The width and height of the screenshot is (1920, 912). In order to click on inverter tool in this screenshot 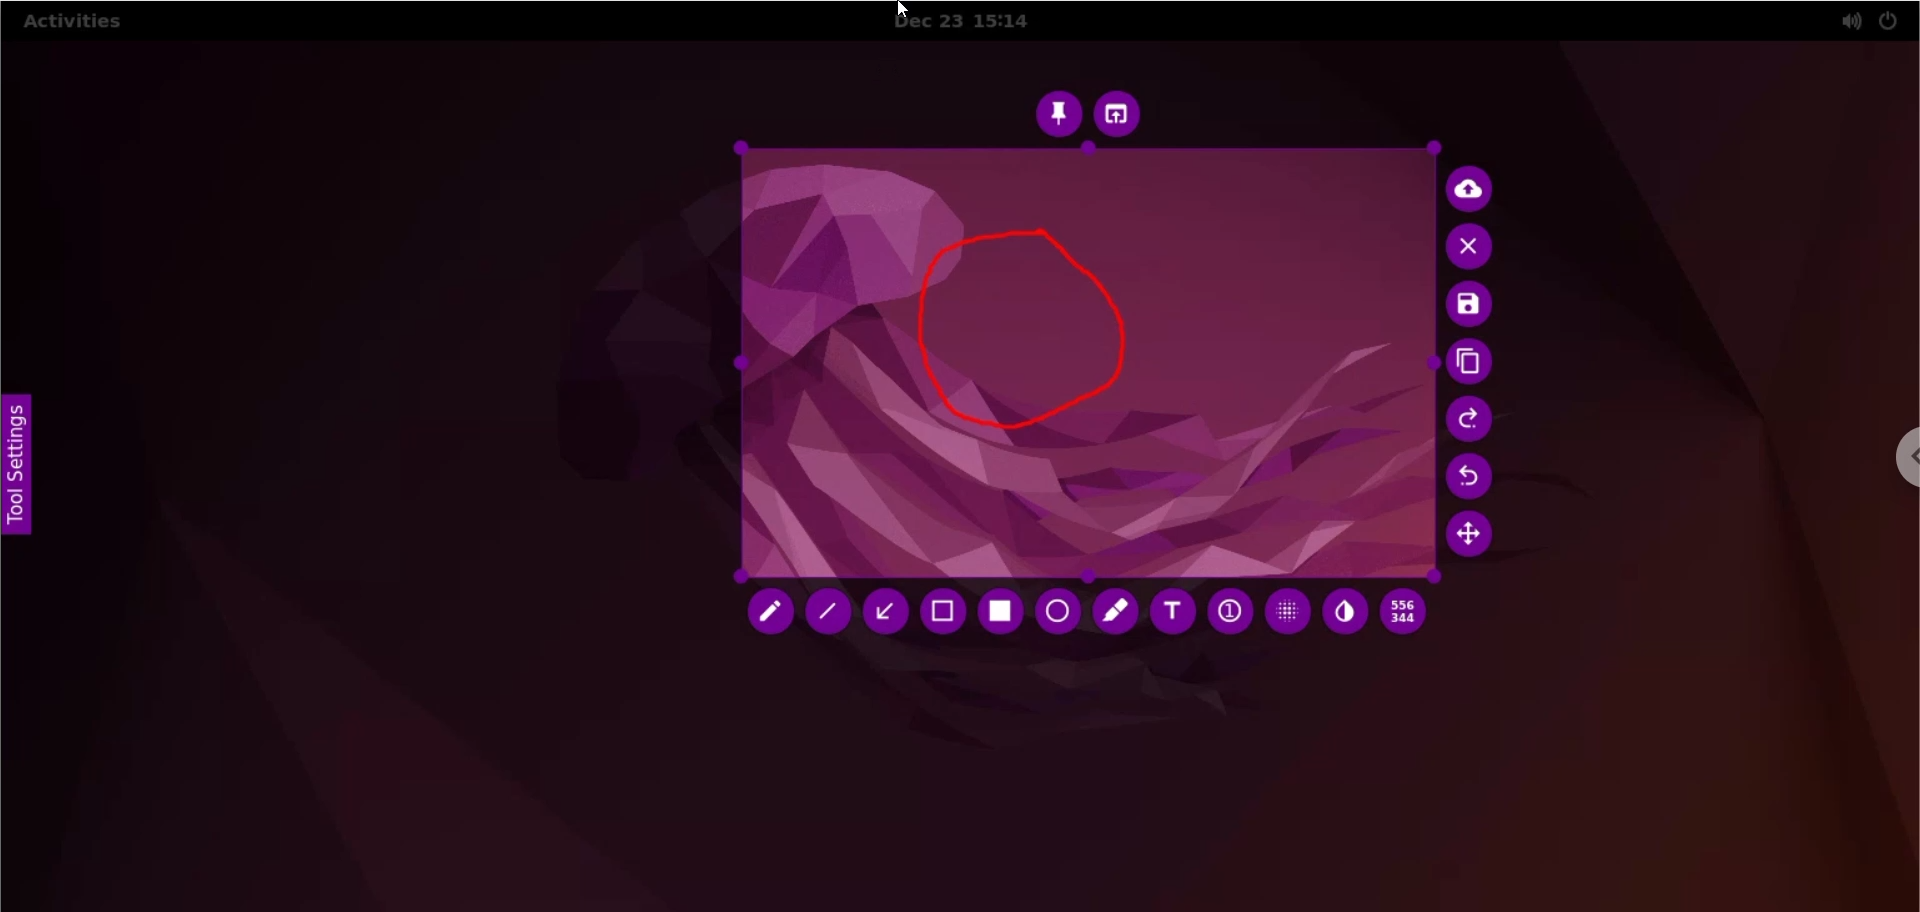, I will do `click(1342, 618)`.